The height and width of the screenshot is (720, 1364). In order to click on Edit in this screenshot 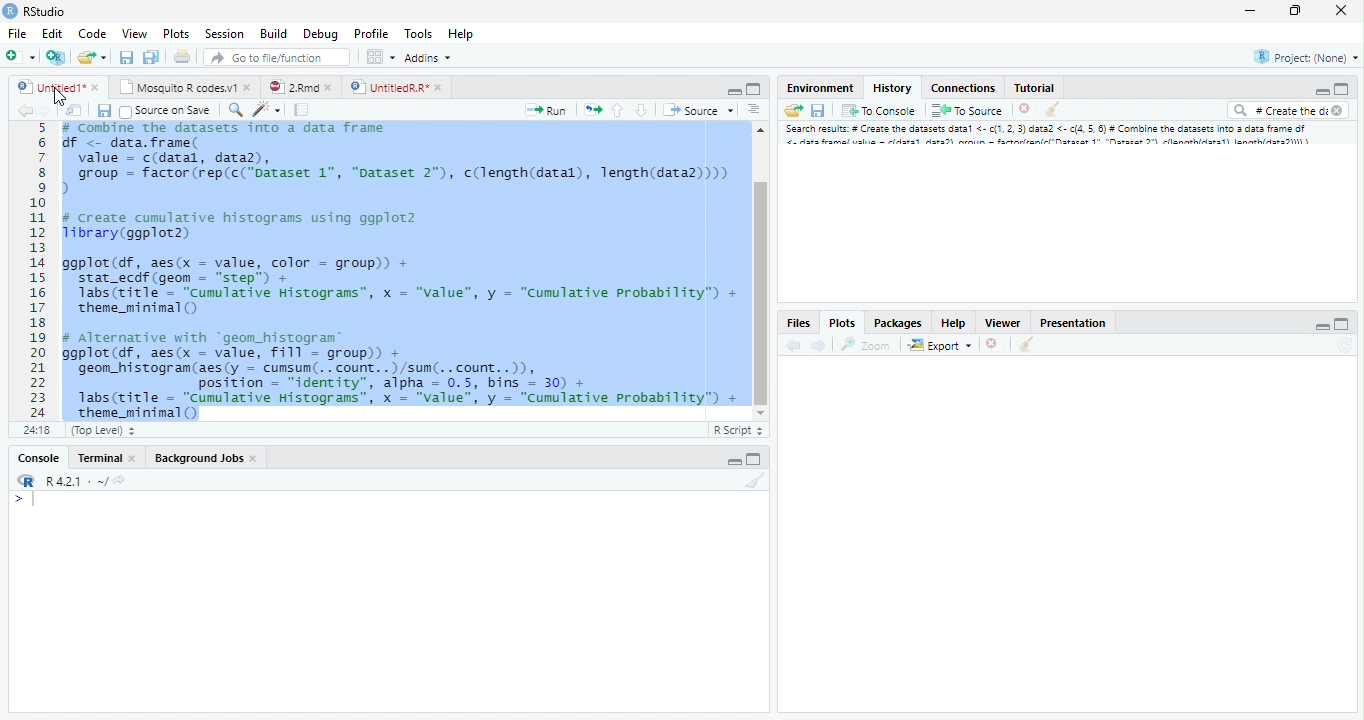, I will do `click(53, 35)`.